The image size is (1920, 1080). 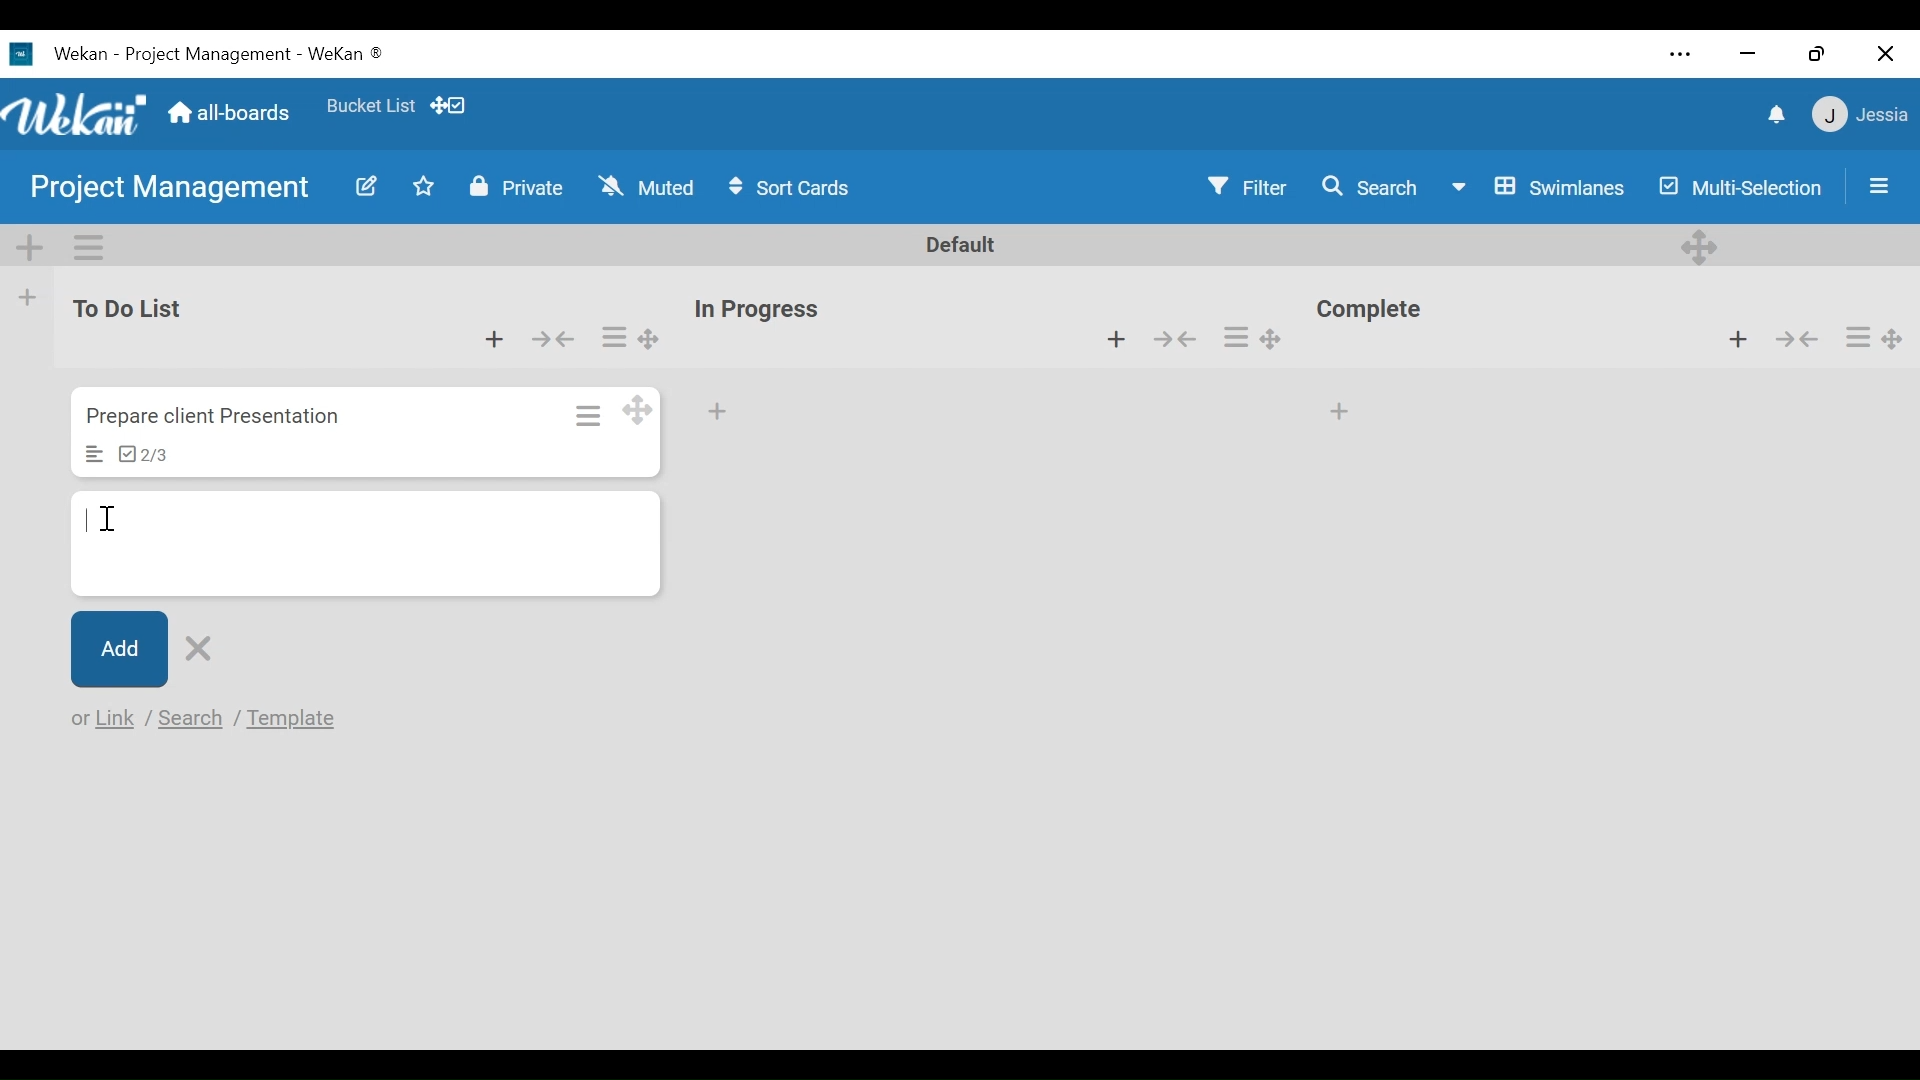 I want to click on Complete, so click(x=1377, y=312).